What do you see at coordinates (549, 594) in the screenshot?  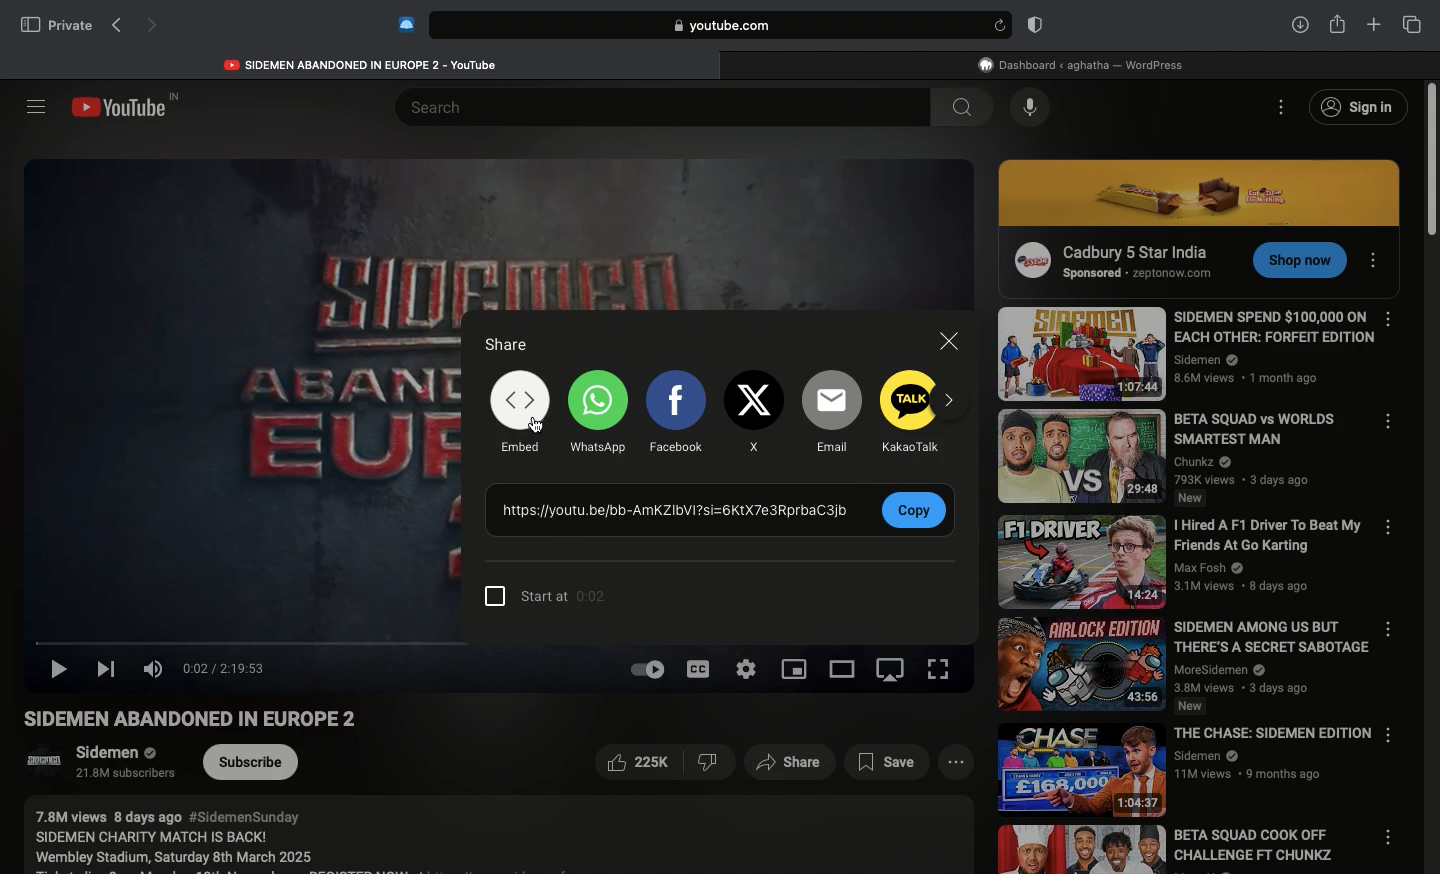 I see `Time precision` at bounding box center [549, 594].